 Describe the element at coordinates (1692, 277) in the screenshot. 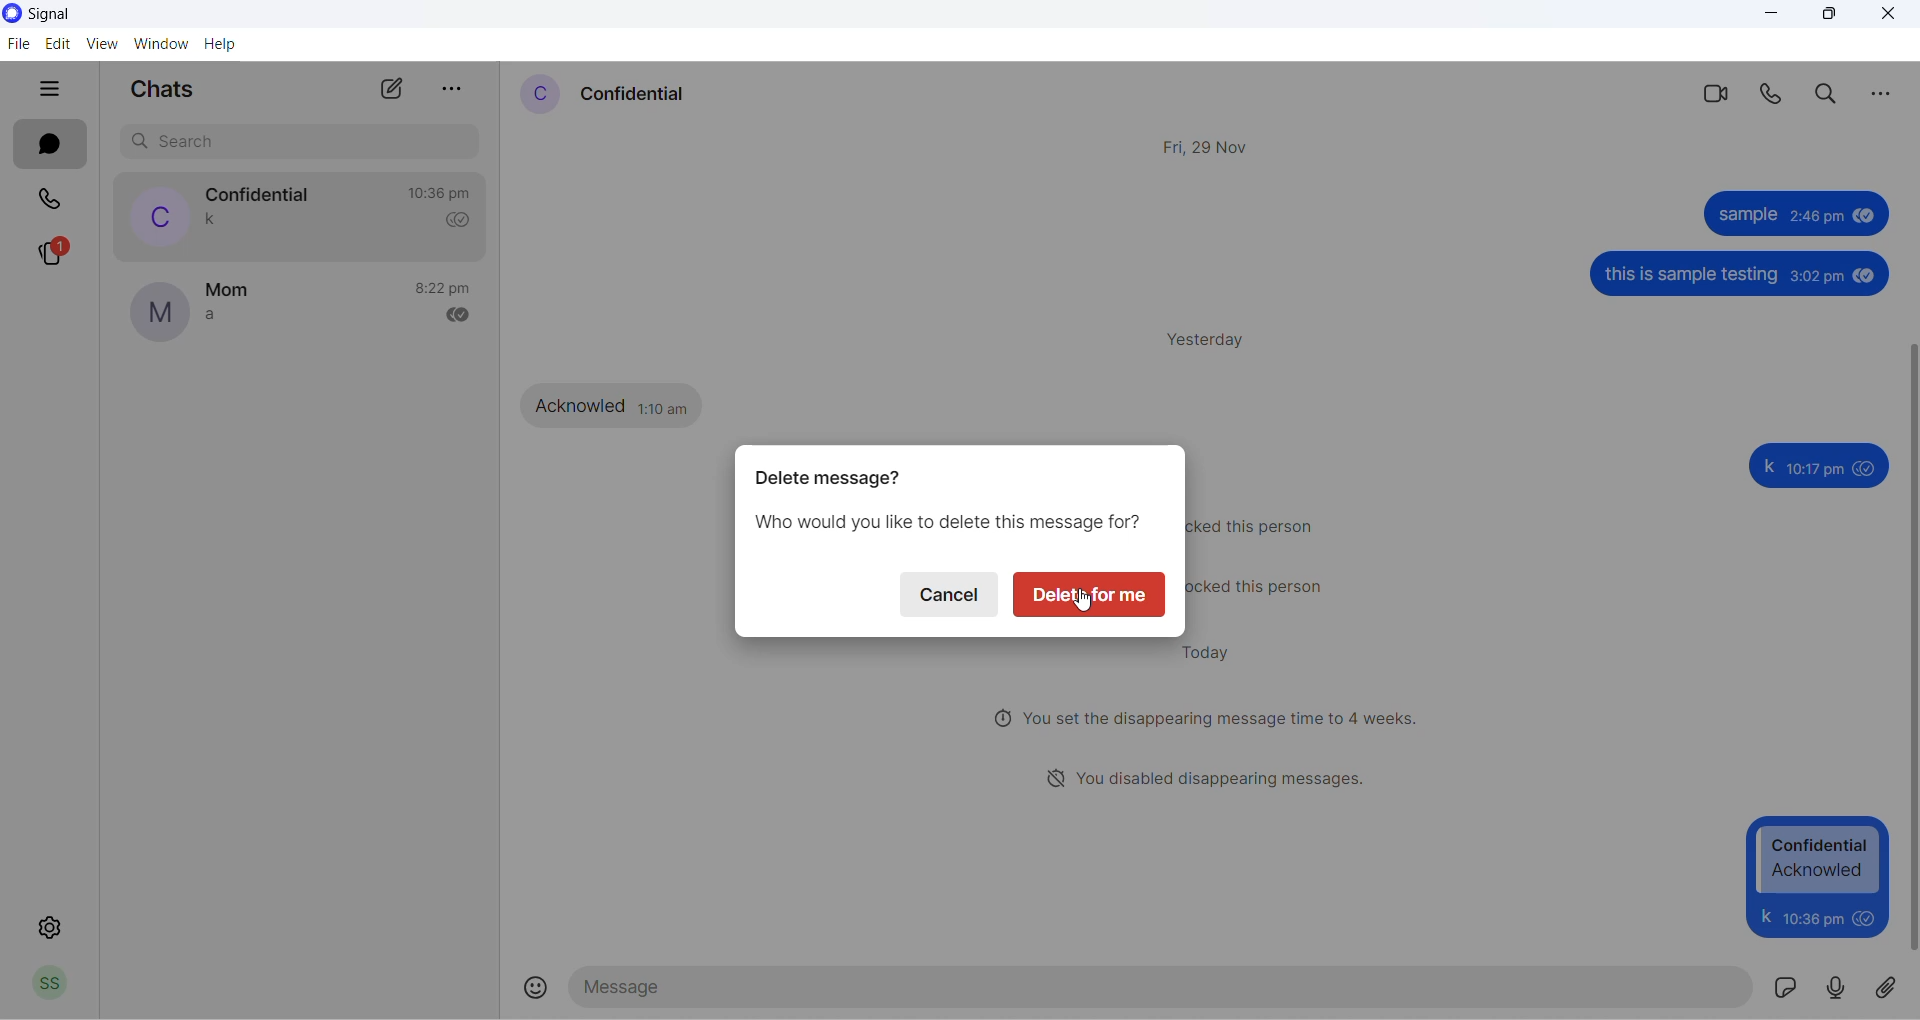

I see `this is sample testing` at that location.